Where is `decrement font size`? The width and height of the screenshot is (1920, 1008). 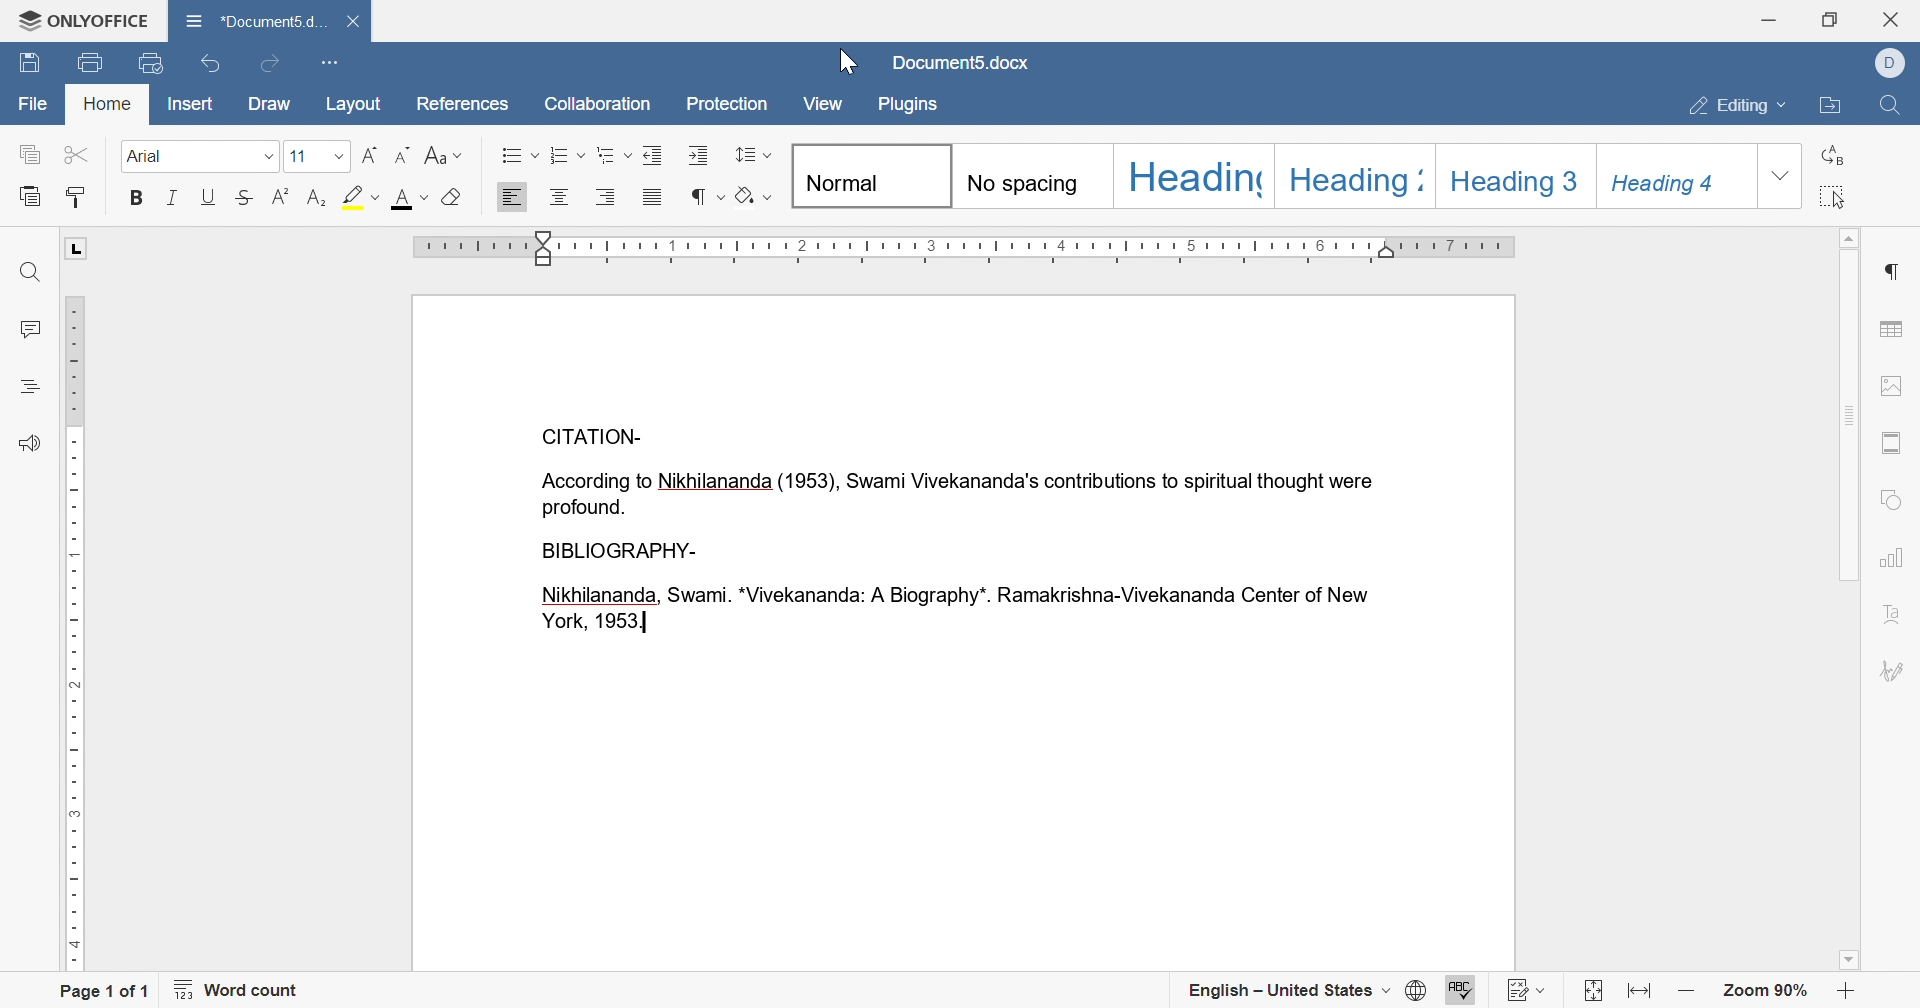
decrement font size is located at coordinates (407, 154).